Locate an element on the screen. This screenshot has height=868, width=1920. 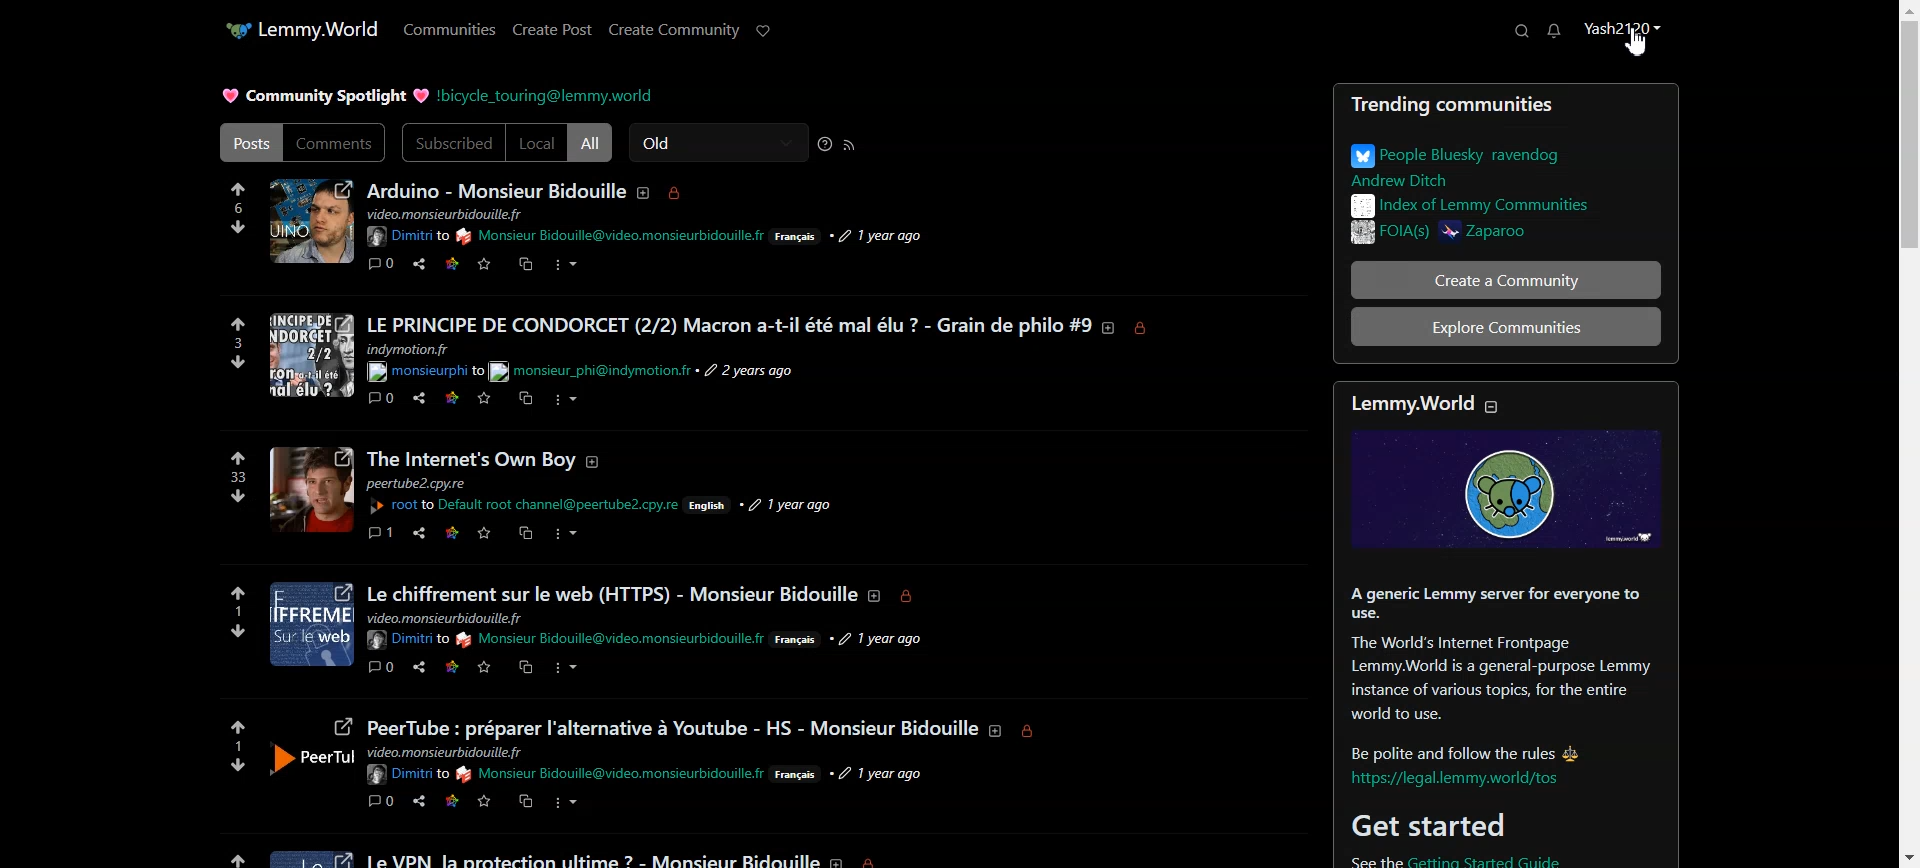
Old is located at coordinates (719, 142).